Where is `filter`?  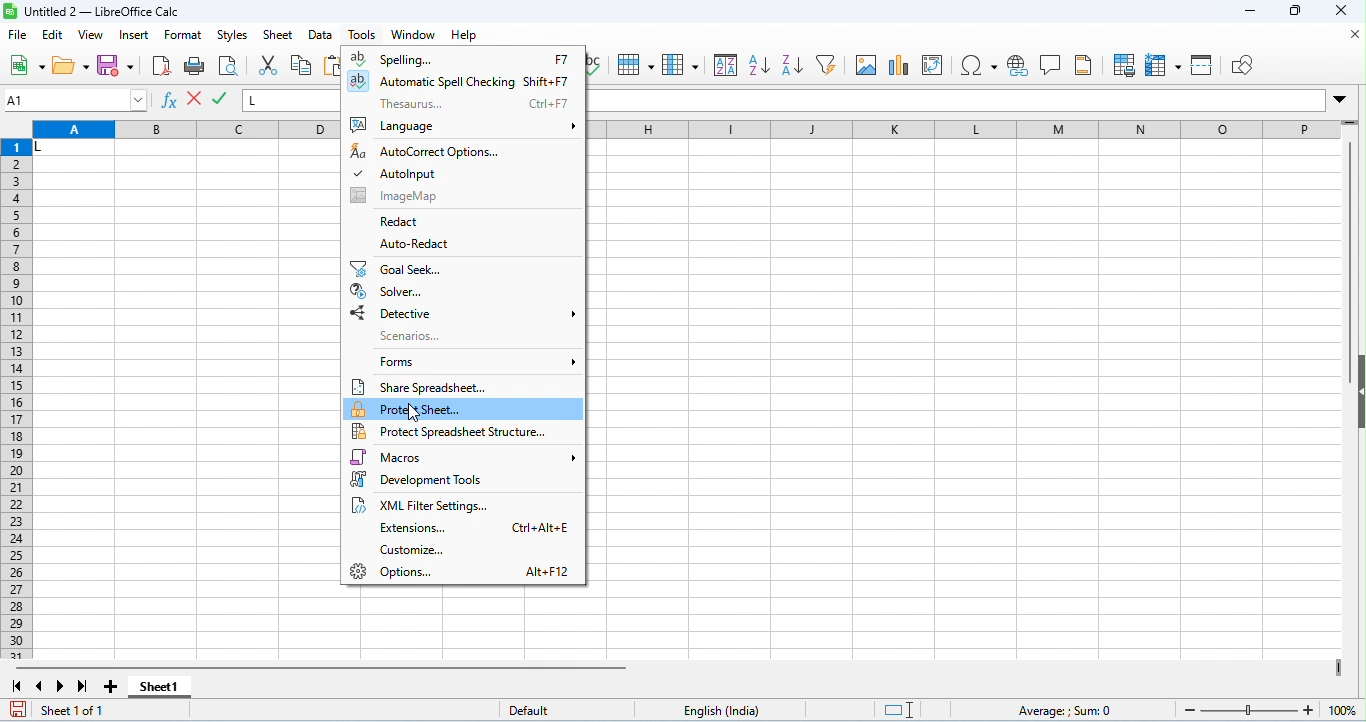 filter is located at coordinates (827, 64).